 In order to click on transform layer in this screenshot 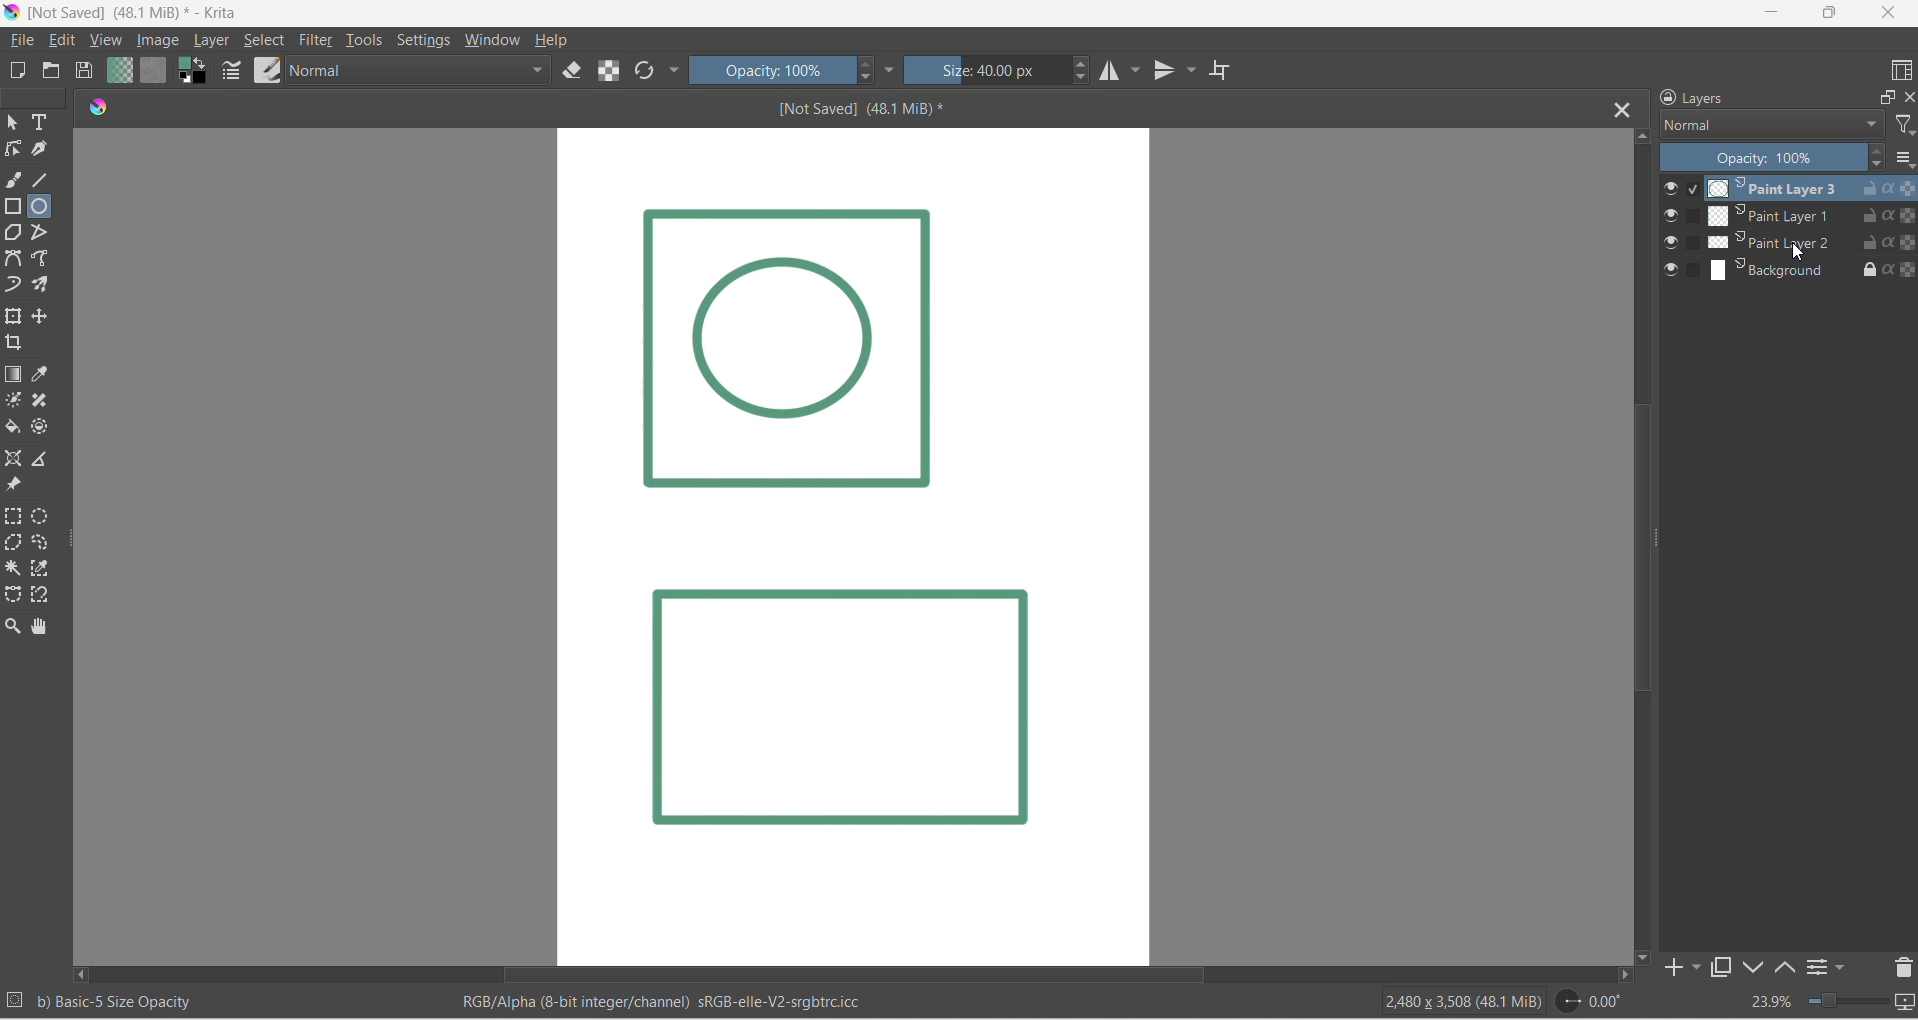, I will do `click(13, 315)`.